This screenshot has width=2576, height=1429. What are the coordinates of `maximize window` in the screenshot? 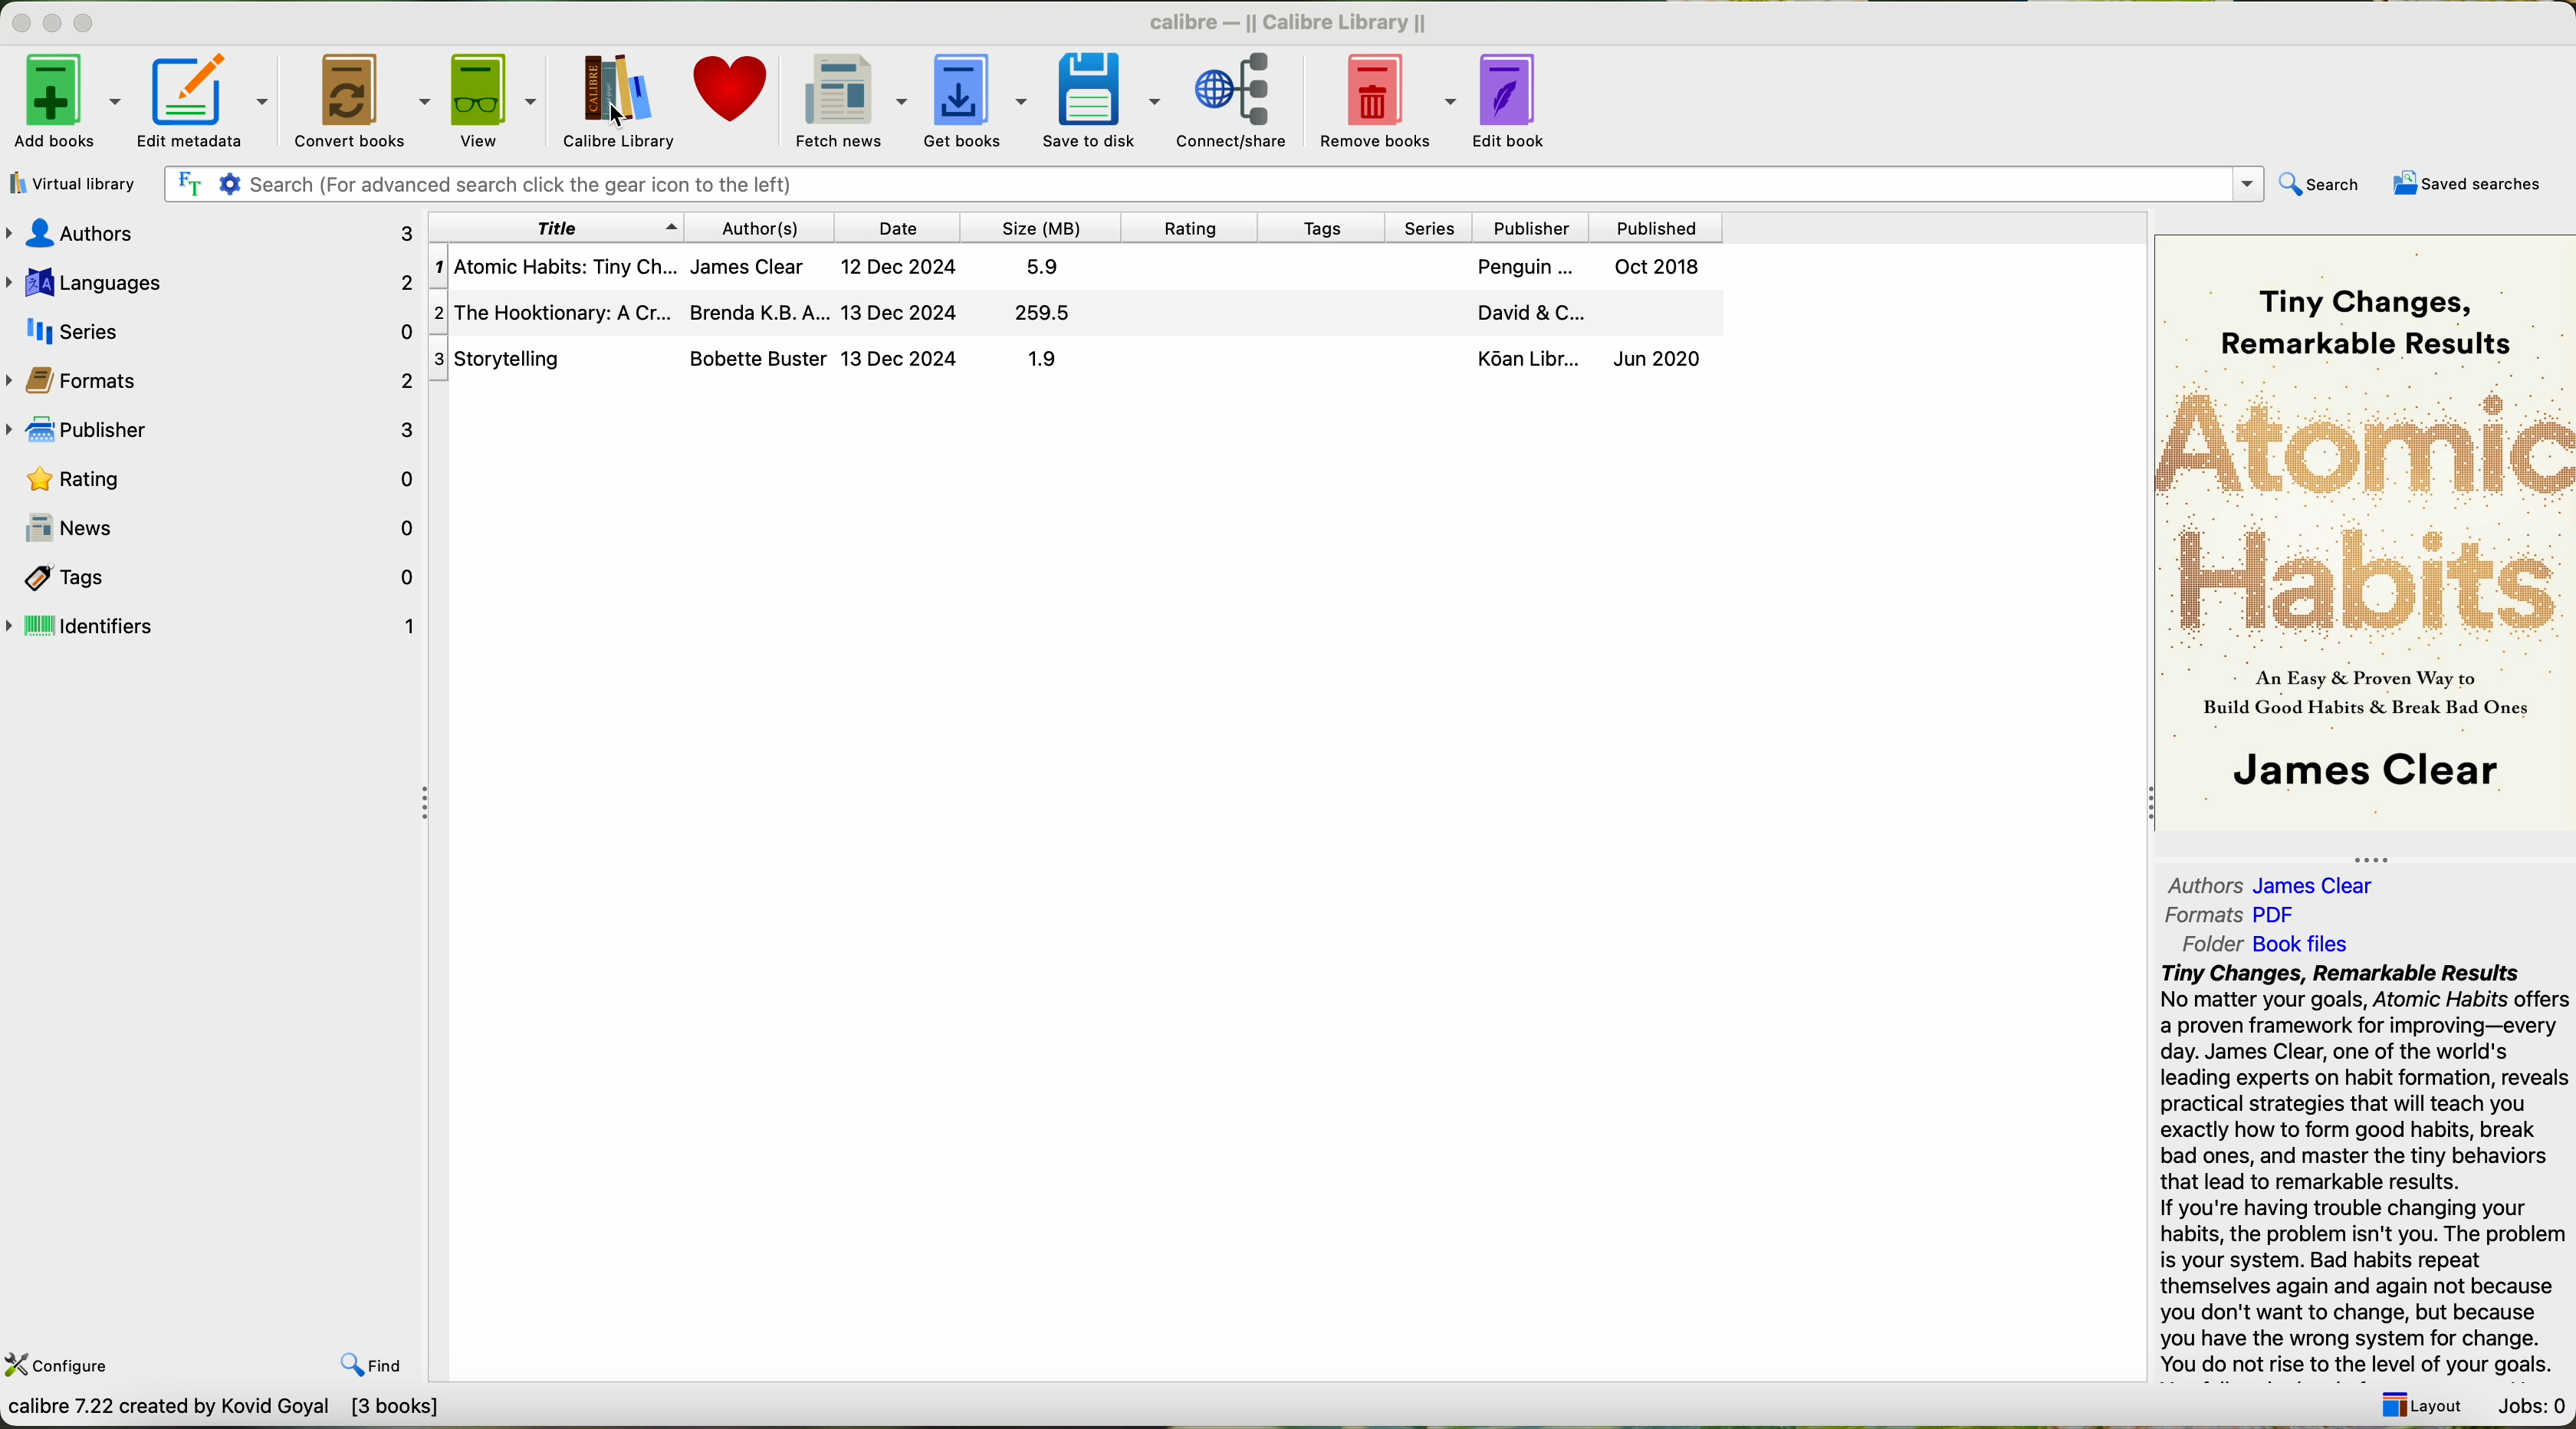 It's located at (90, 25).